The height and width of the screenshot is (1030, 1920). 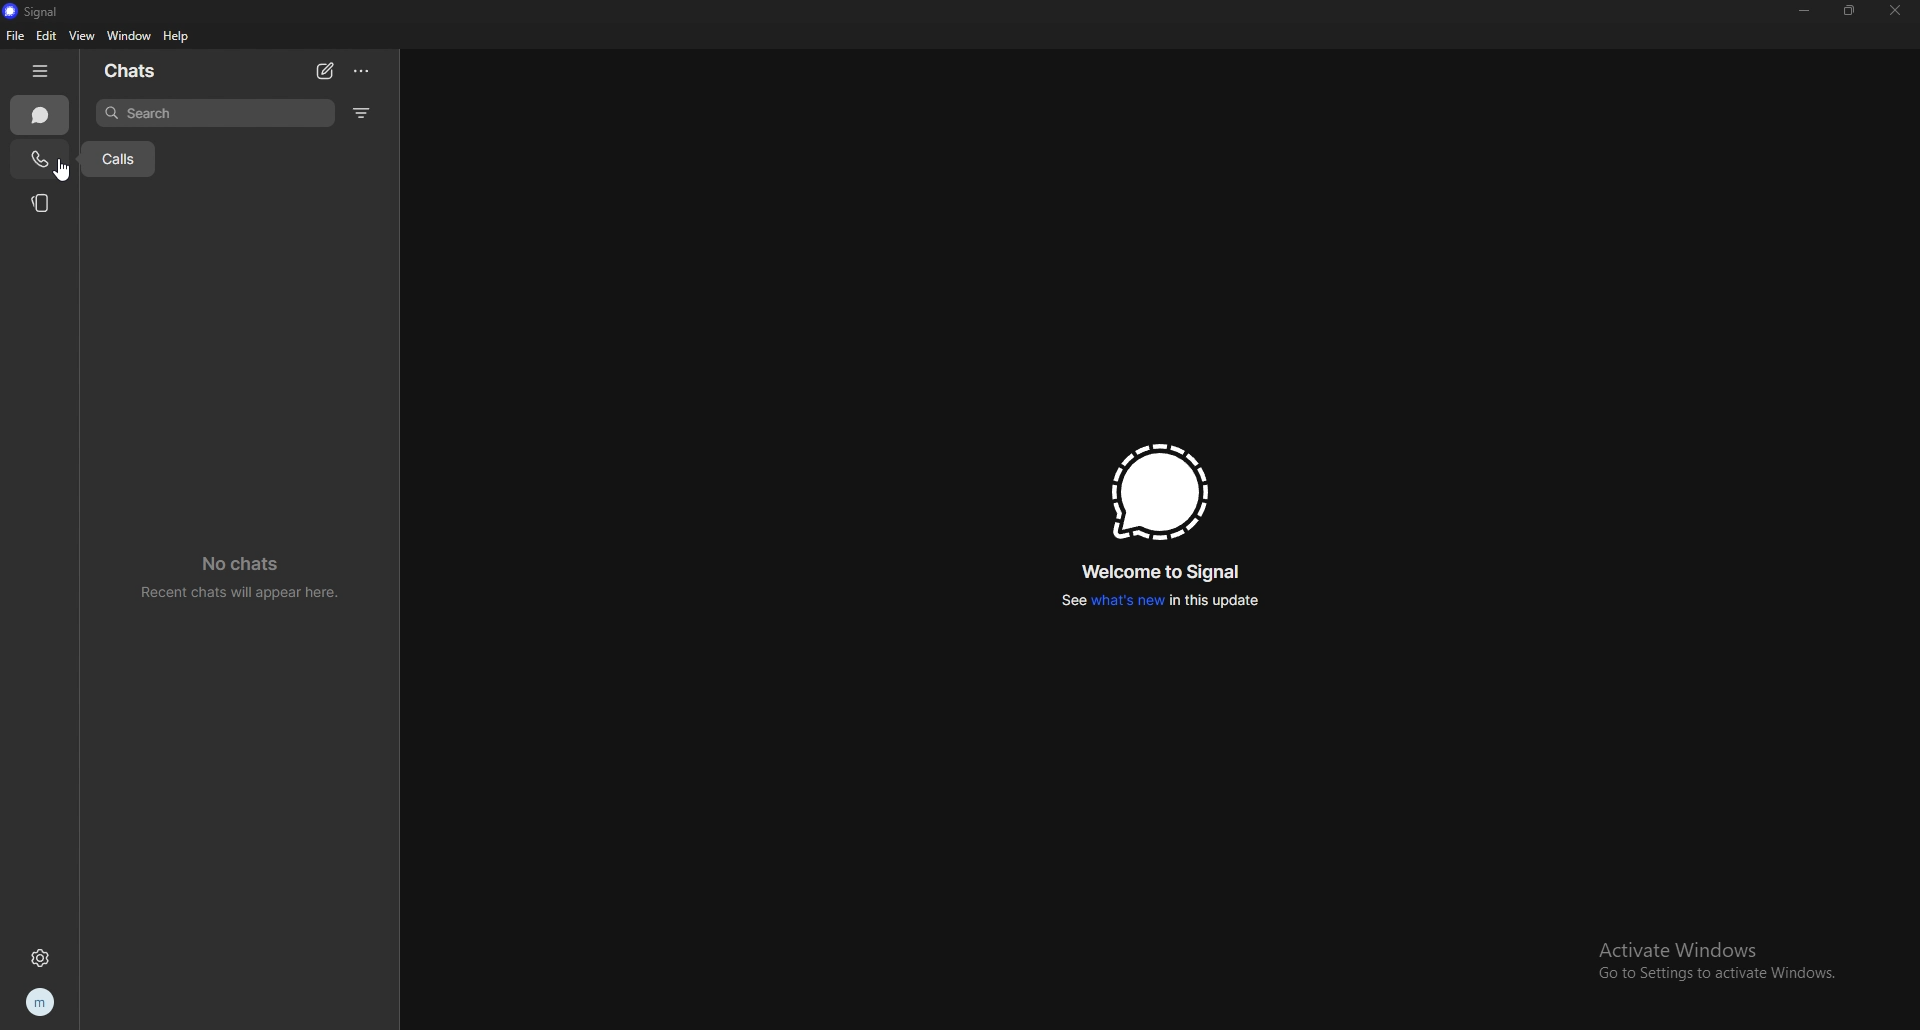 I want to click on help, so click(x=177, y=38).